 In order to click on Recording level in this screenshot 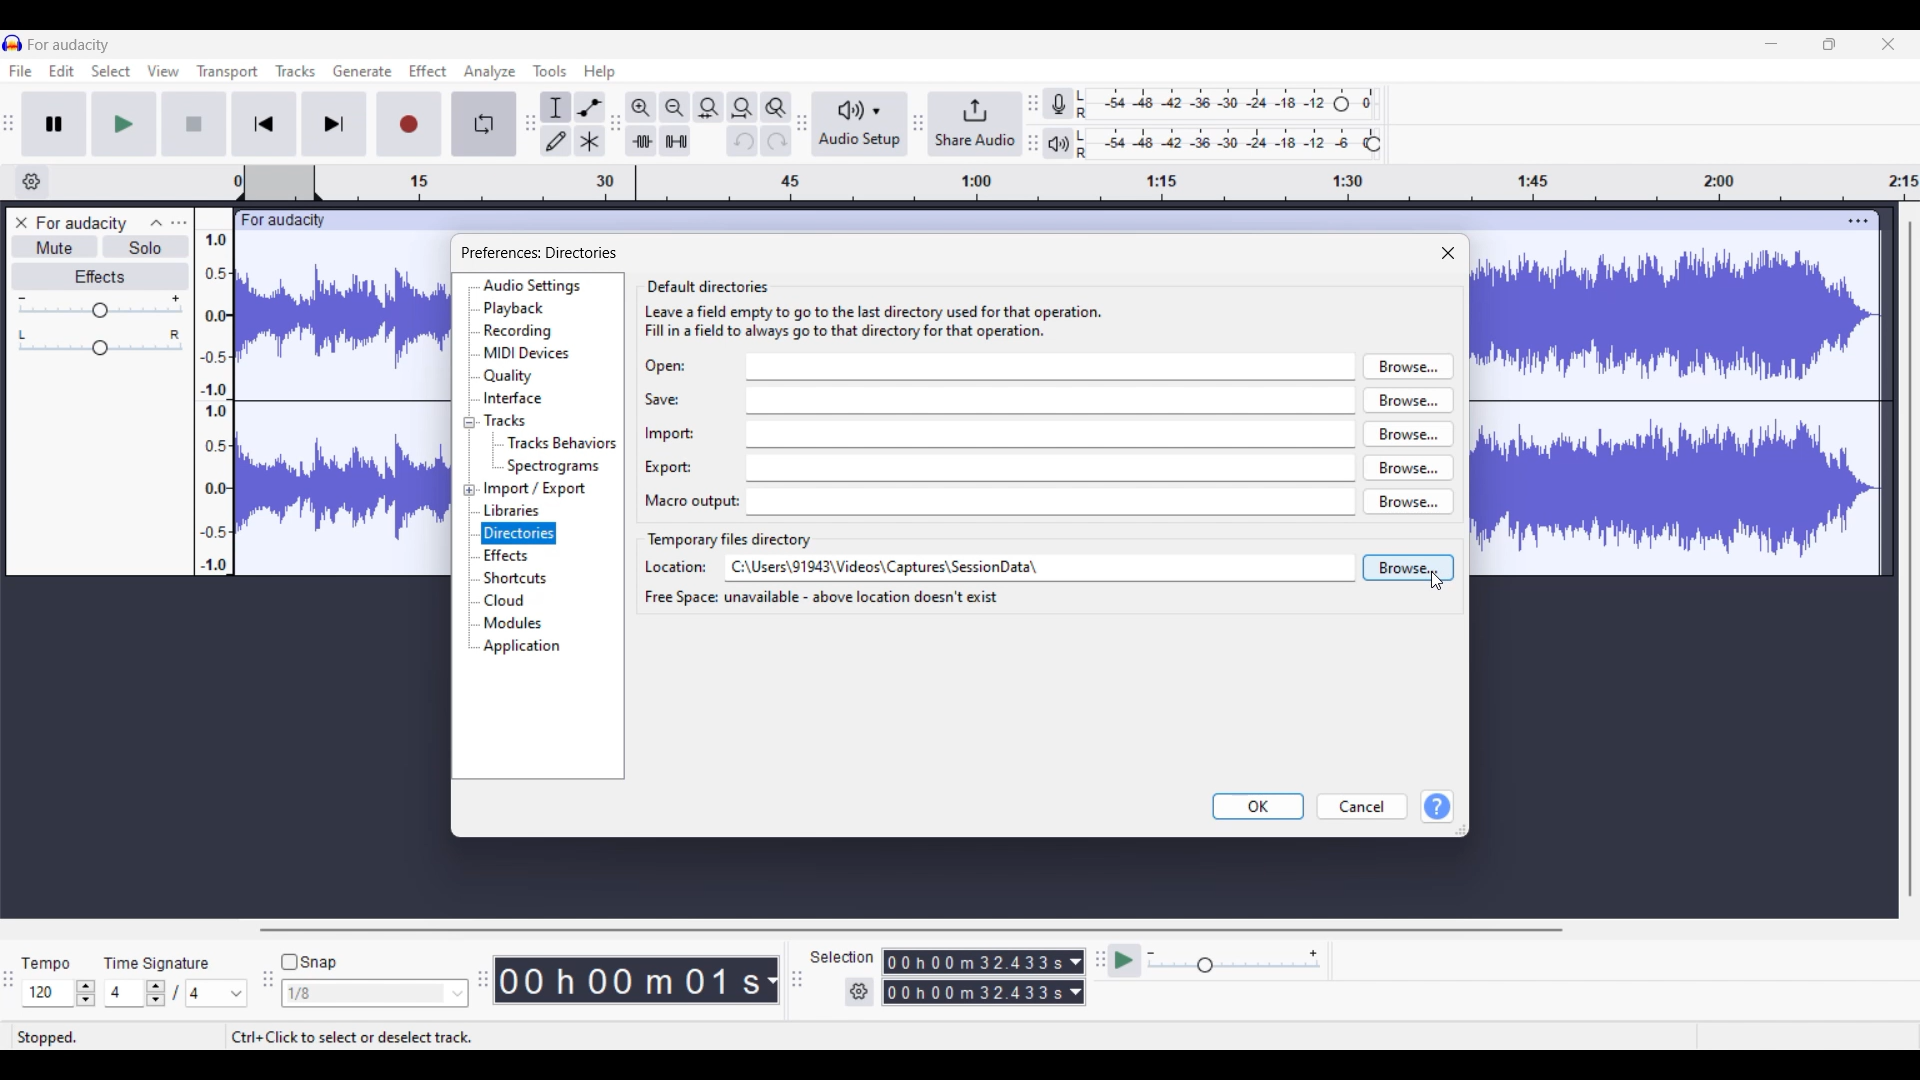, I will do `click(1203, 104)`.